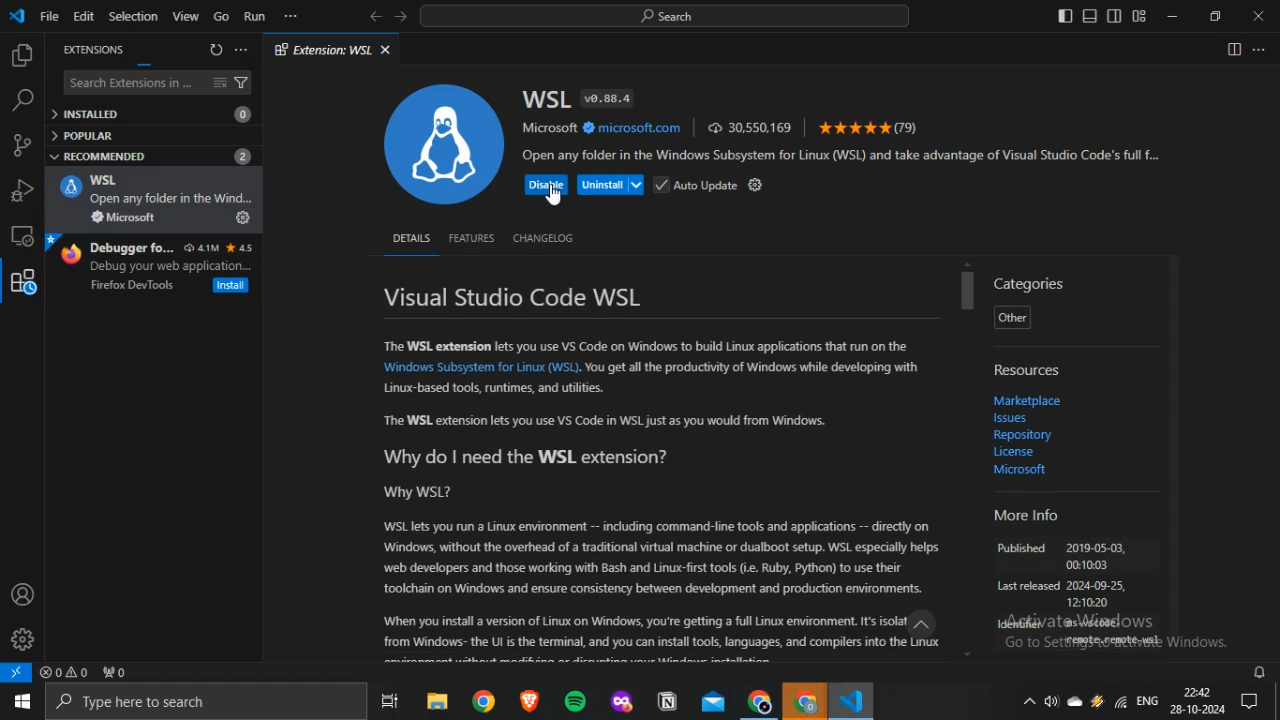  What do you see at coordinates (21, 702) in the screenshot?
I see `start` at bounding box center [21, 702].